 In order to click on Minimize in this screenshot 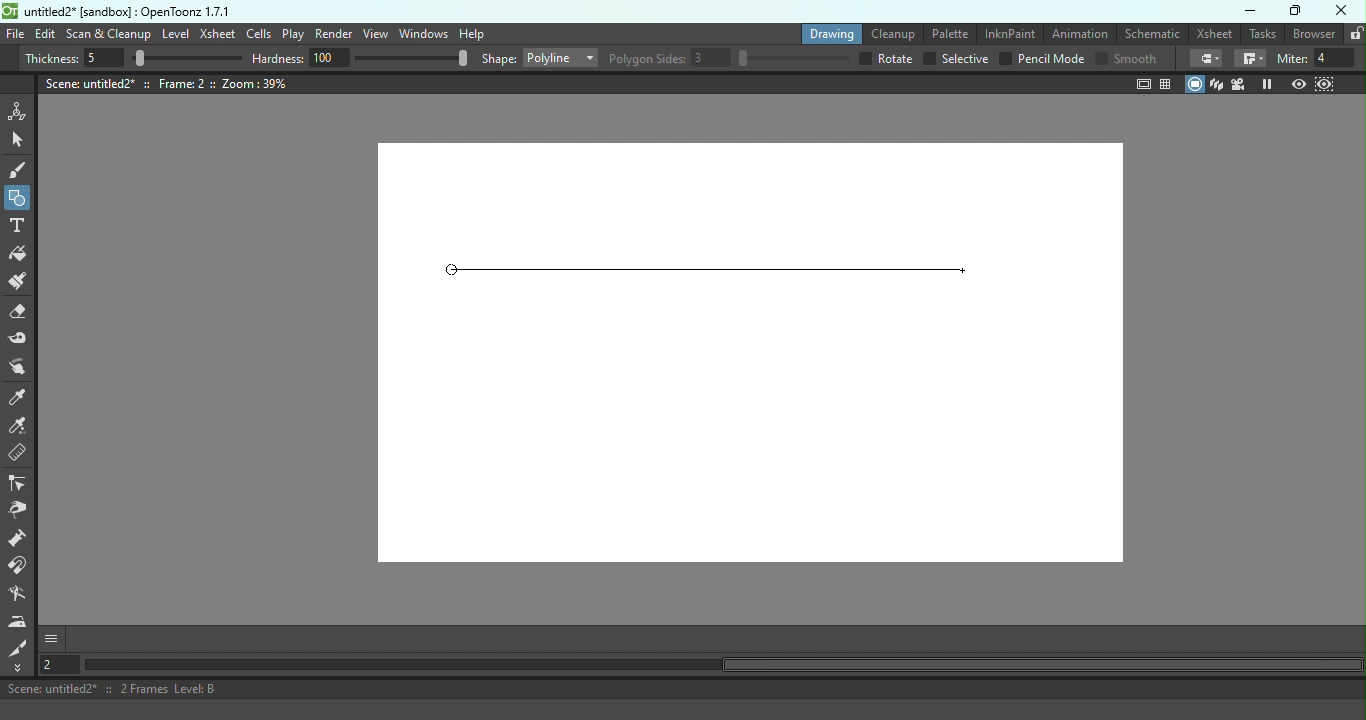, I will do `click(1251, 11)`.